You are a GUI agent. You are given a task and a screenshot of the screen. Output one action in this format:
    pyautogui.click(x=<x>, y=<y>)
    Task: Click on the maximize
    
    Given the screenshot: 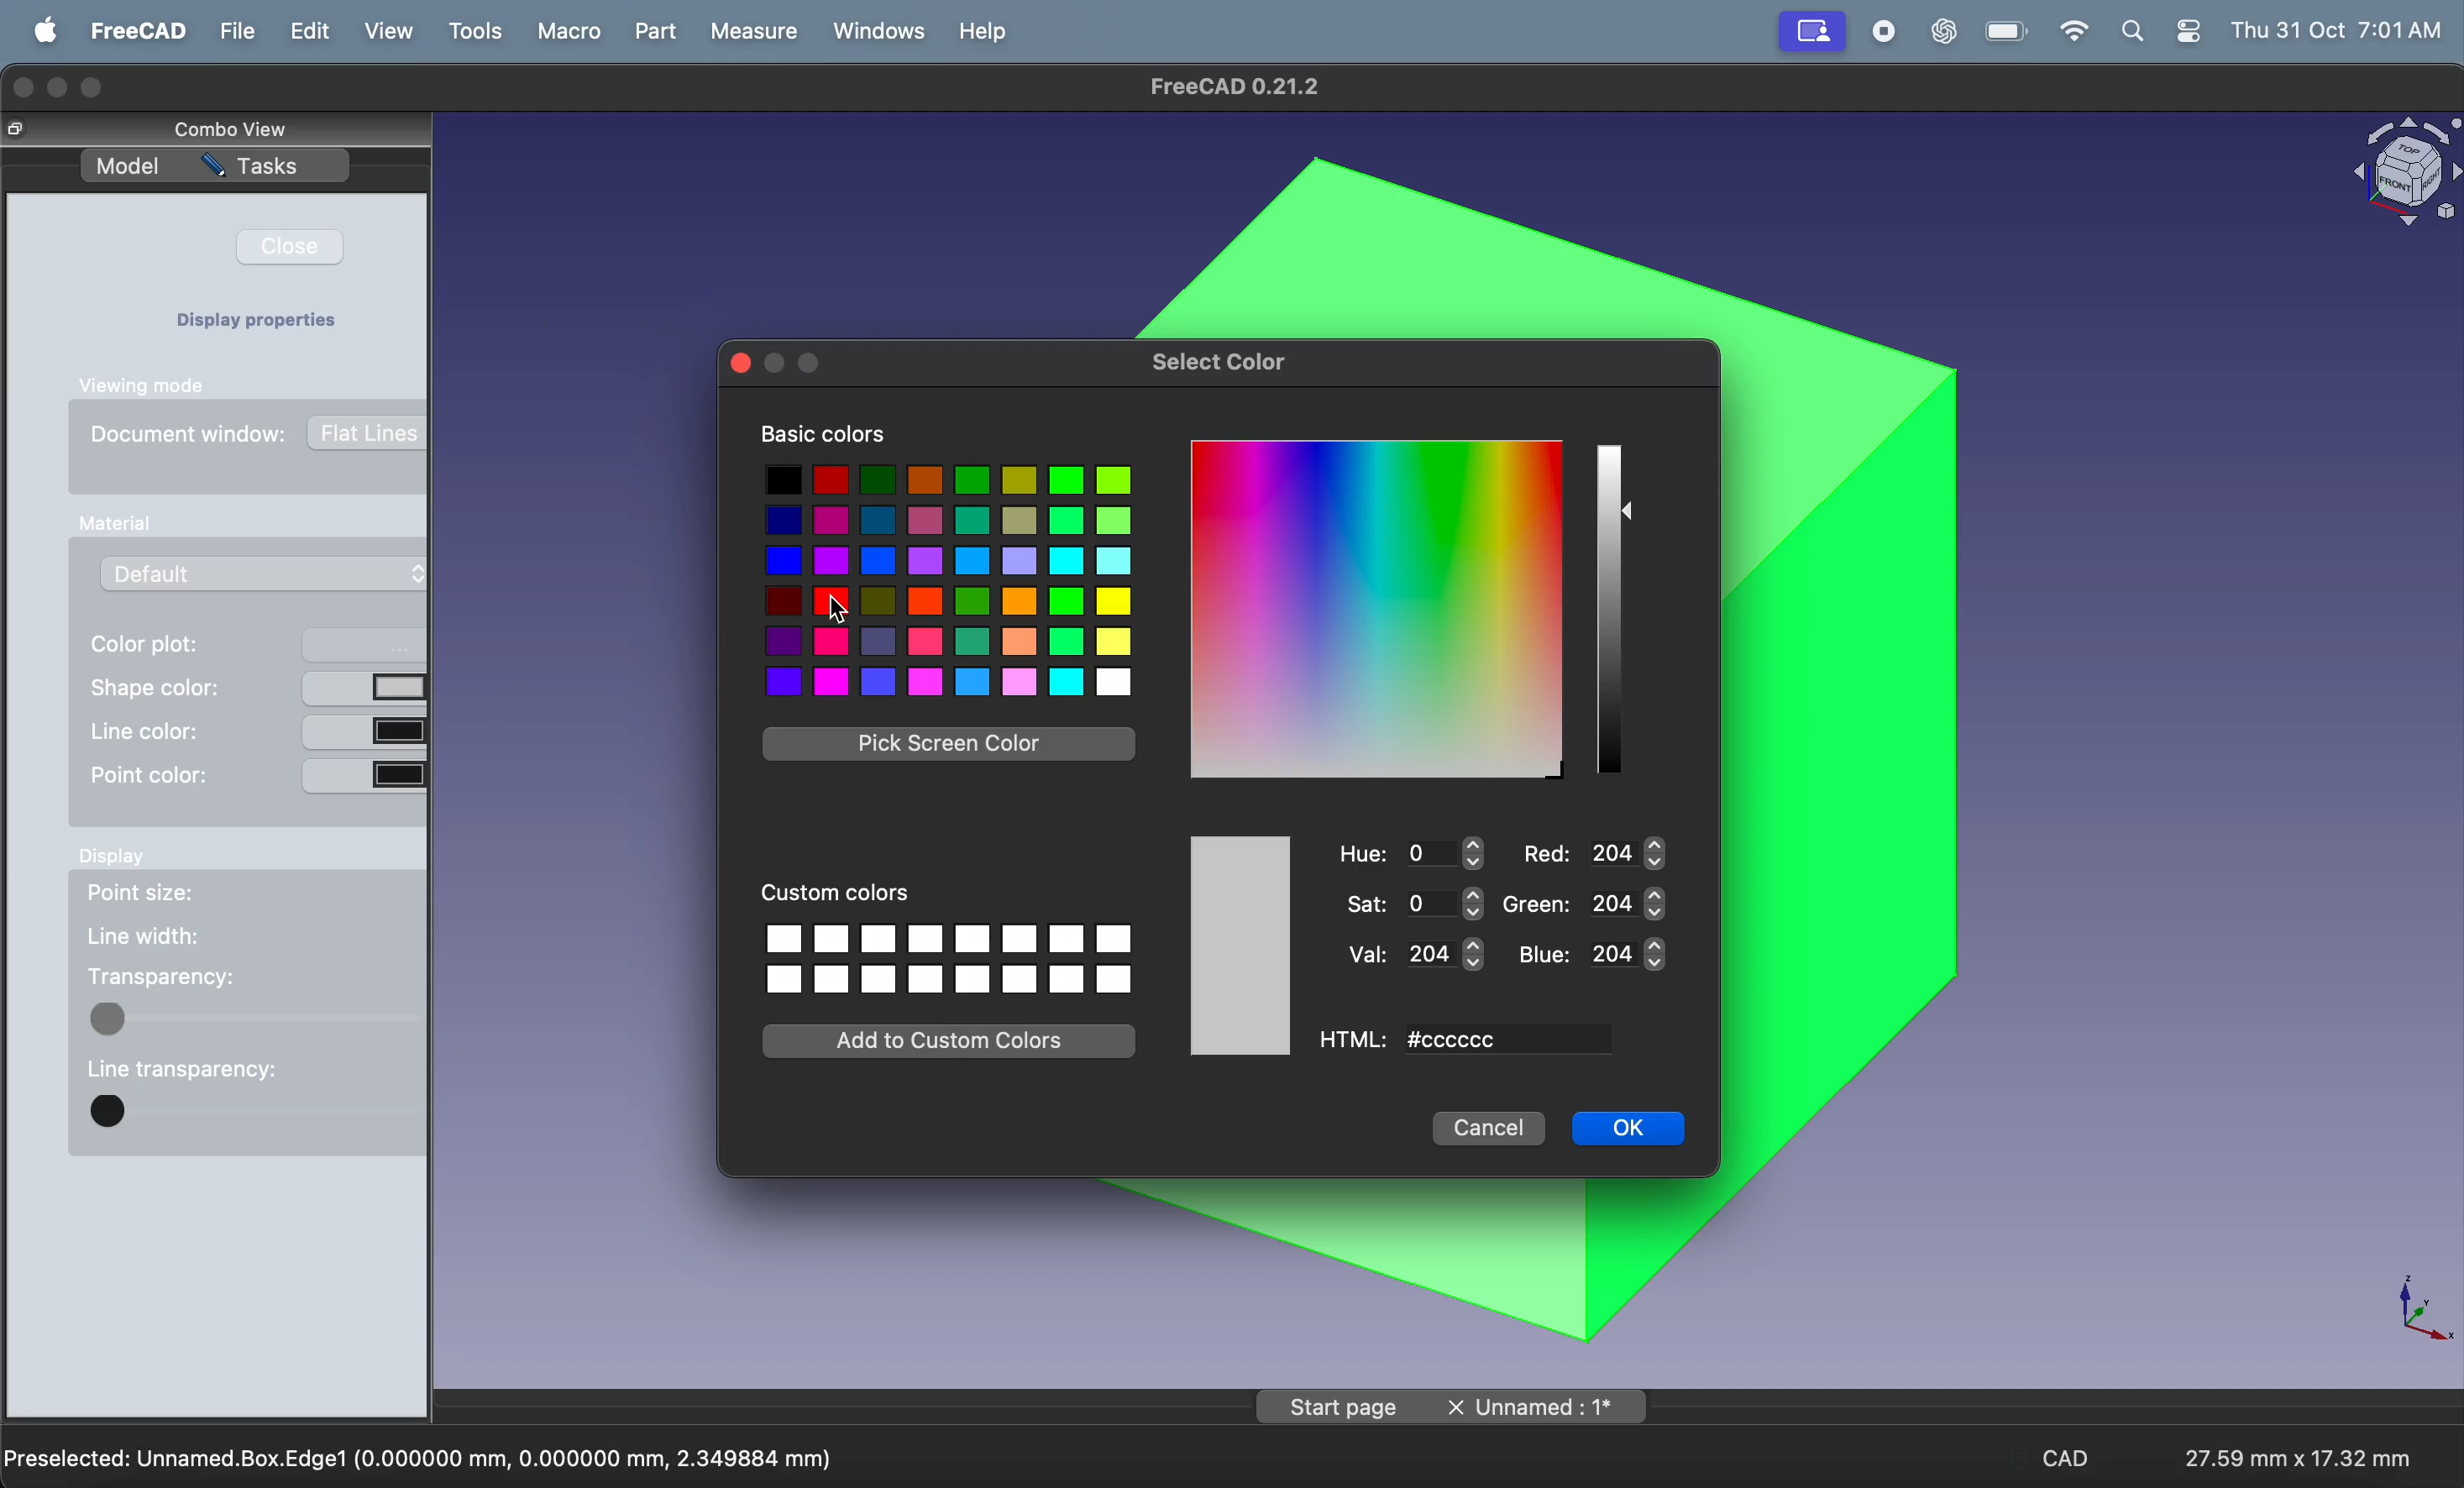 What is the action you would take?
    pyautogui.click(x=94, y=89)
    